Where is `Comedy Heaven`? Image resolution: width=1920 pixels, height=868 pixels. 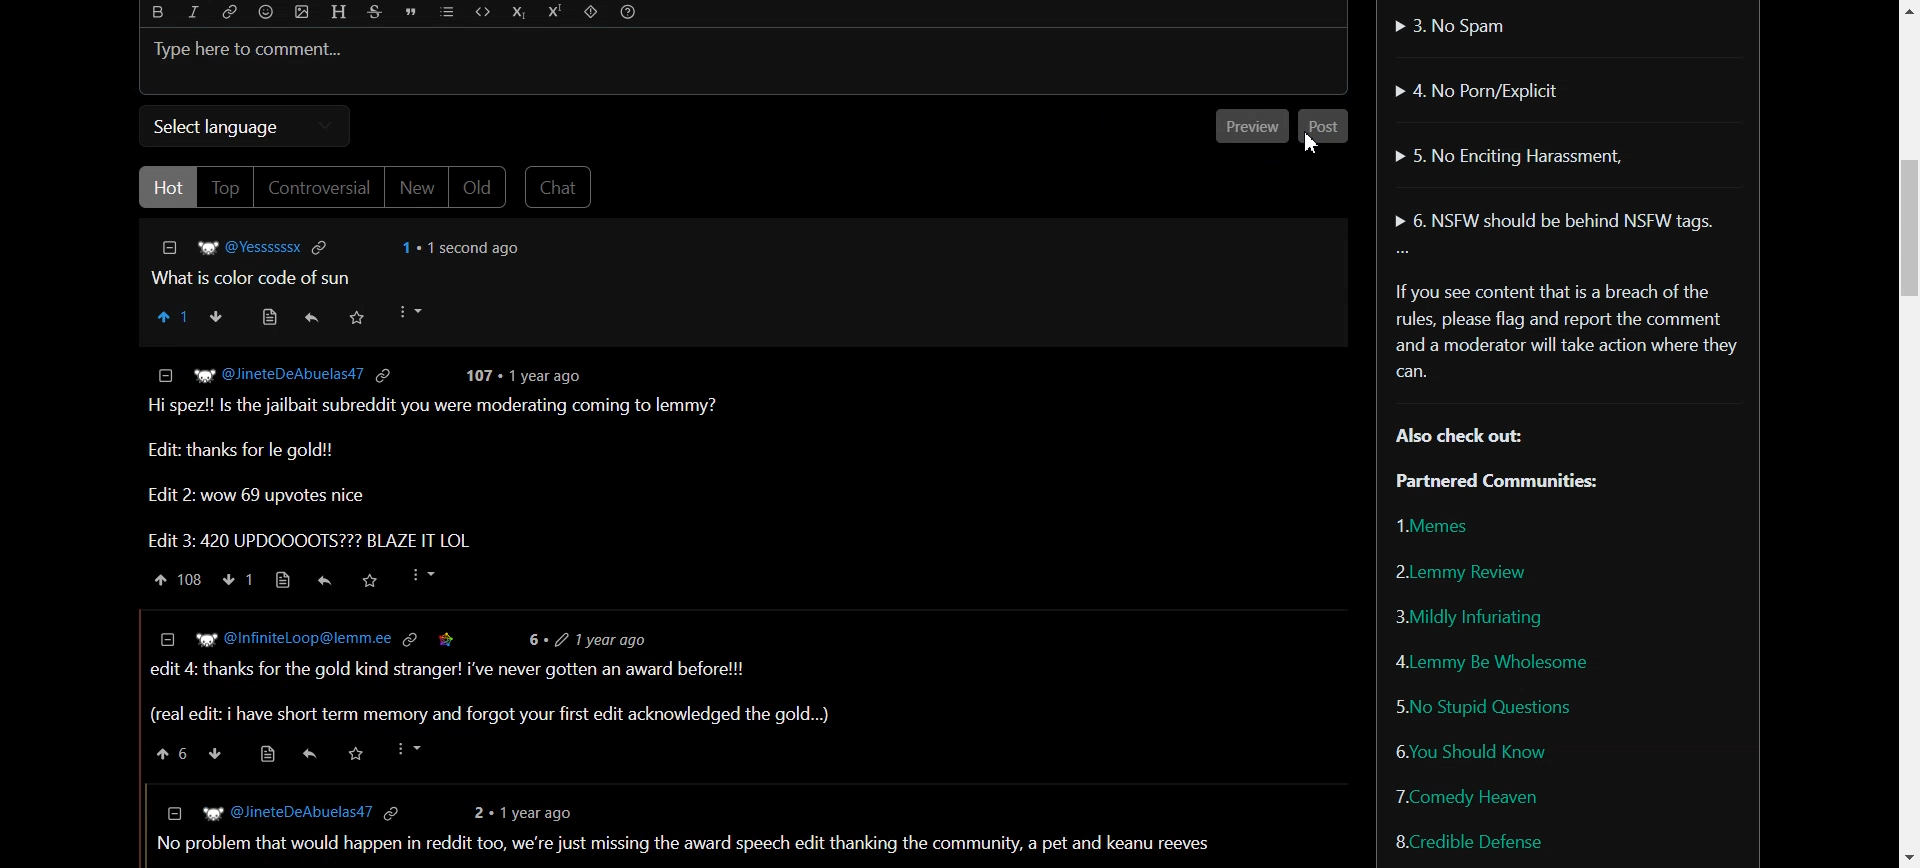
Comedy Heaven is located at coordinates (1466, 796).